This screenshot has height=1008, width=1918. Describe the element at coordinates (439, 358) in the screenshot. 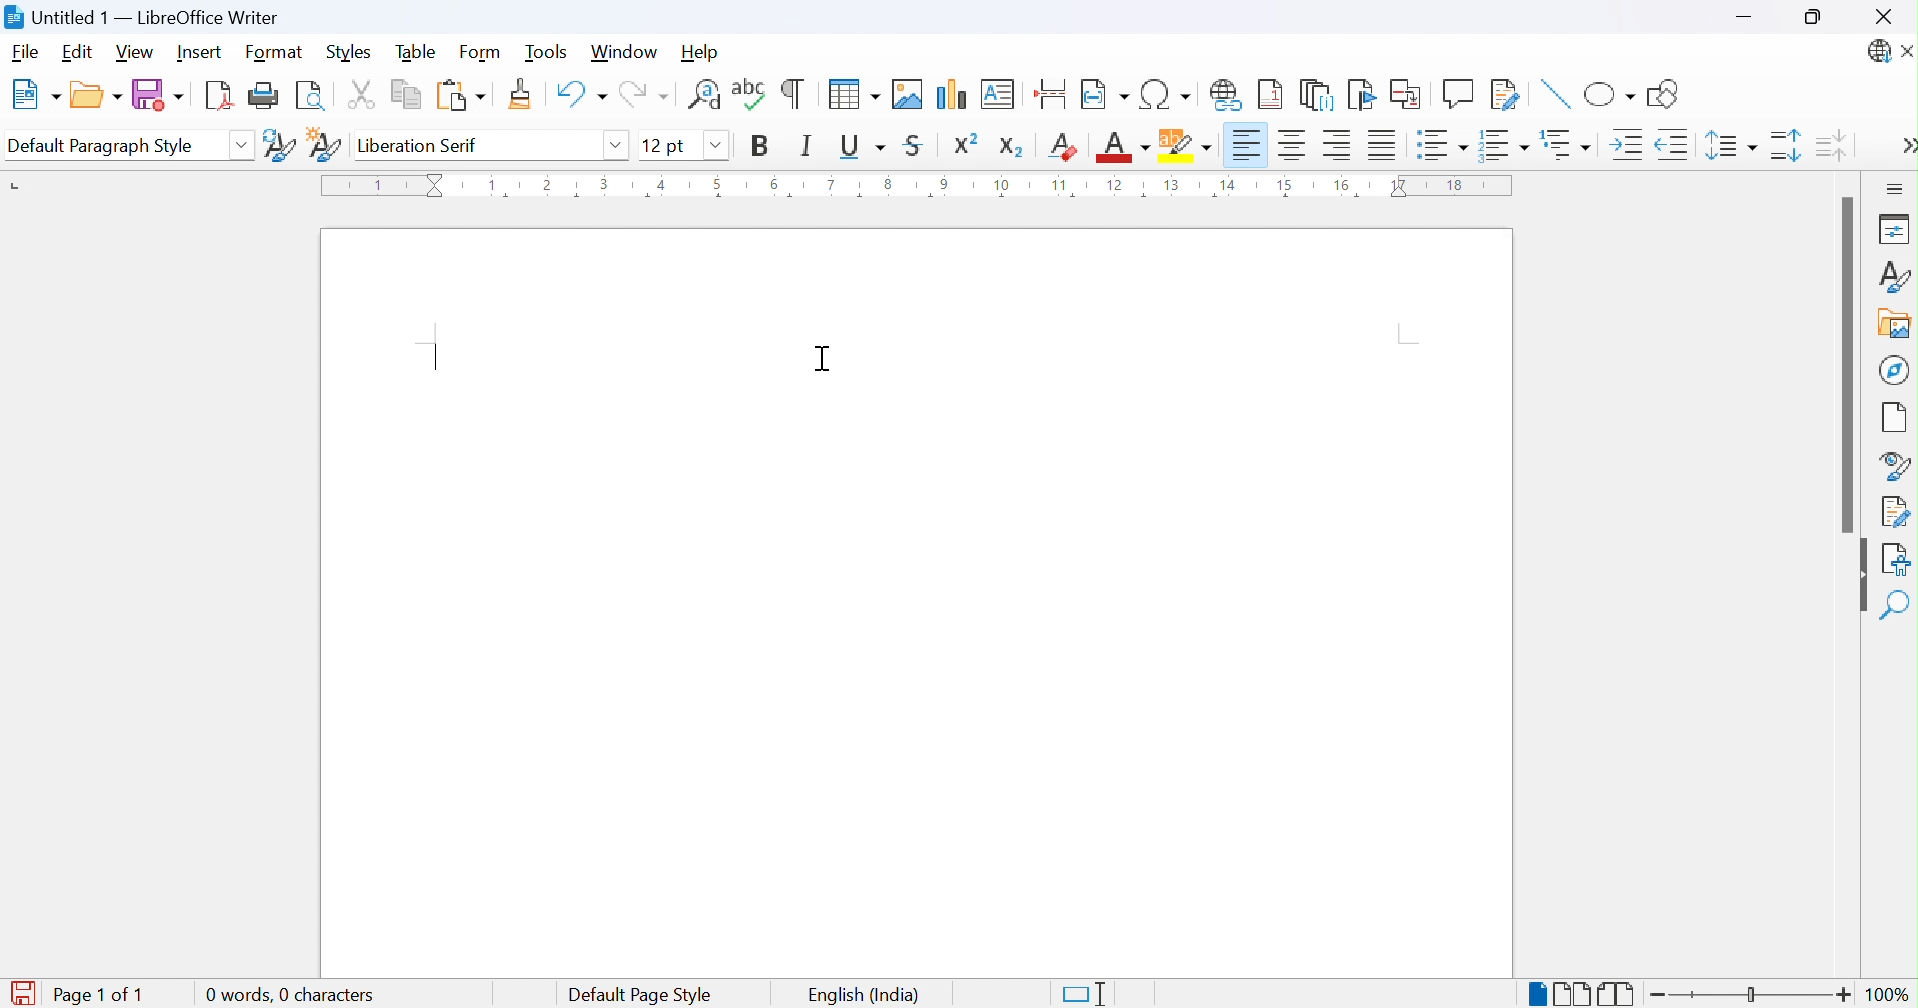

I see `Typing cursor` at that location.